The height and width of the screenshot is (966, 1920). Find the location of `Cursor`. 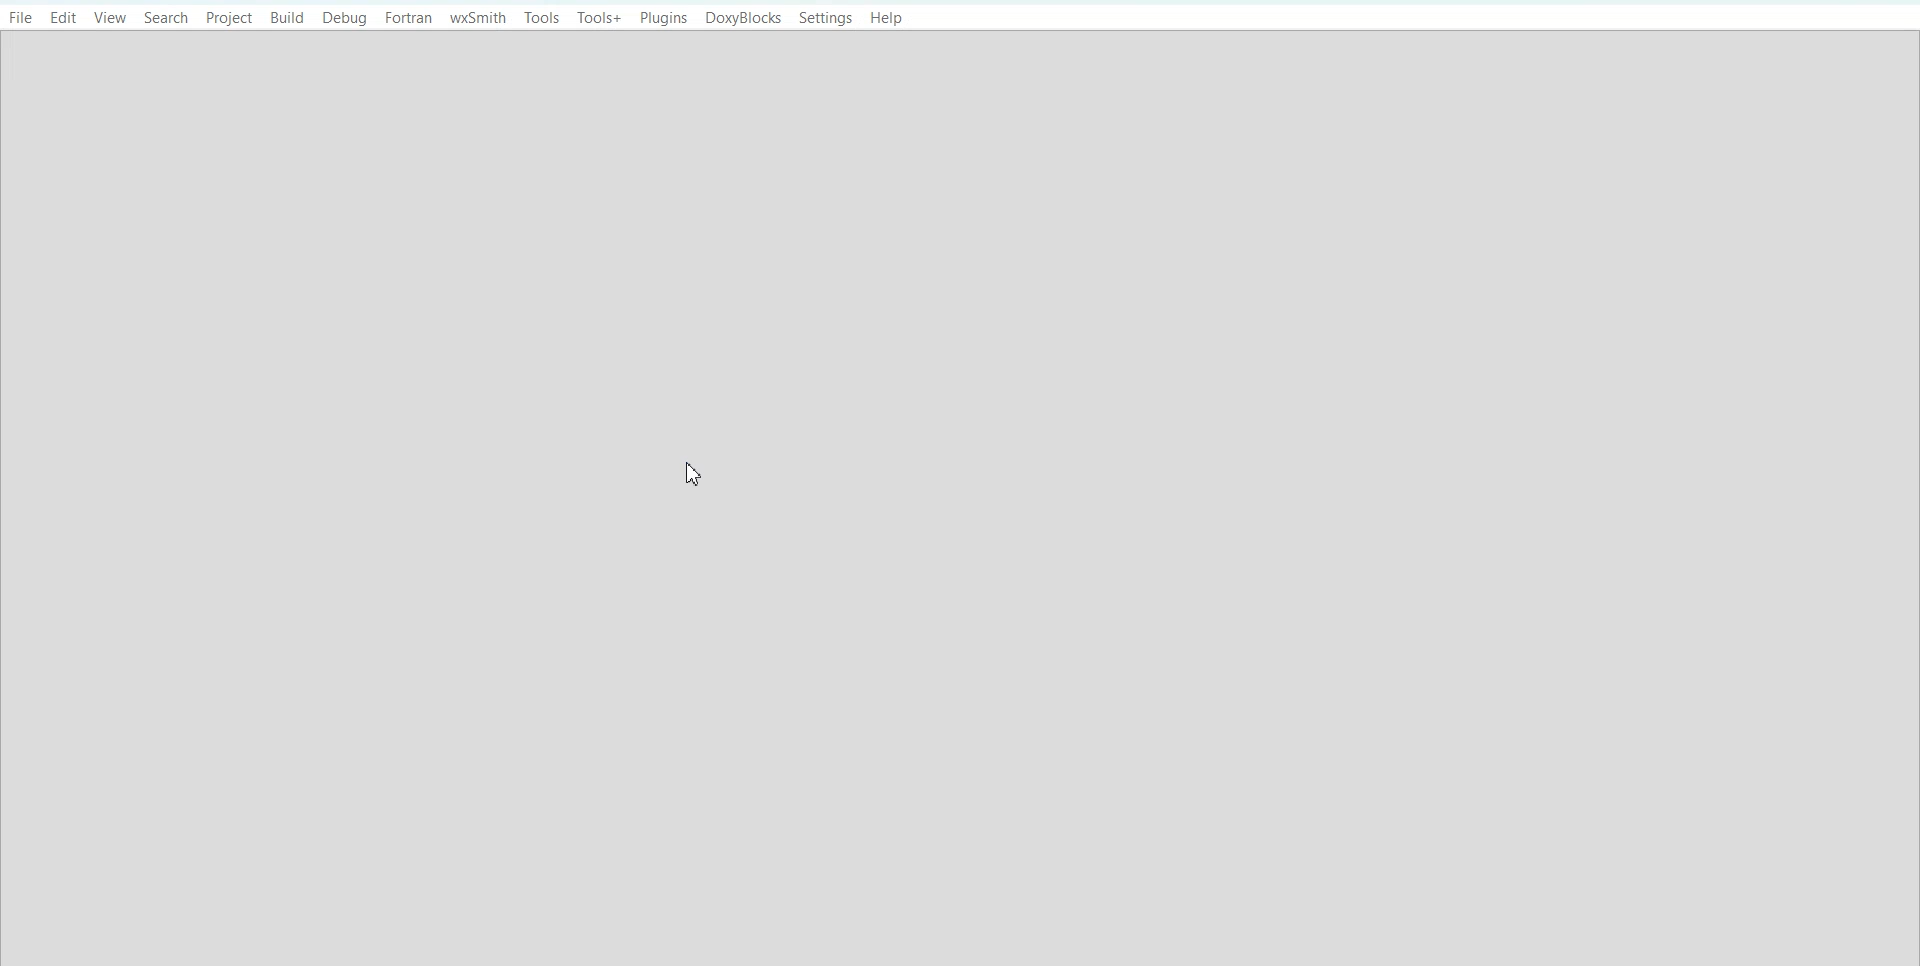

Cursor is located at coordinates (692, 474).